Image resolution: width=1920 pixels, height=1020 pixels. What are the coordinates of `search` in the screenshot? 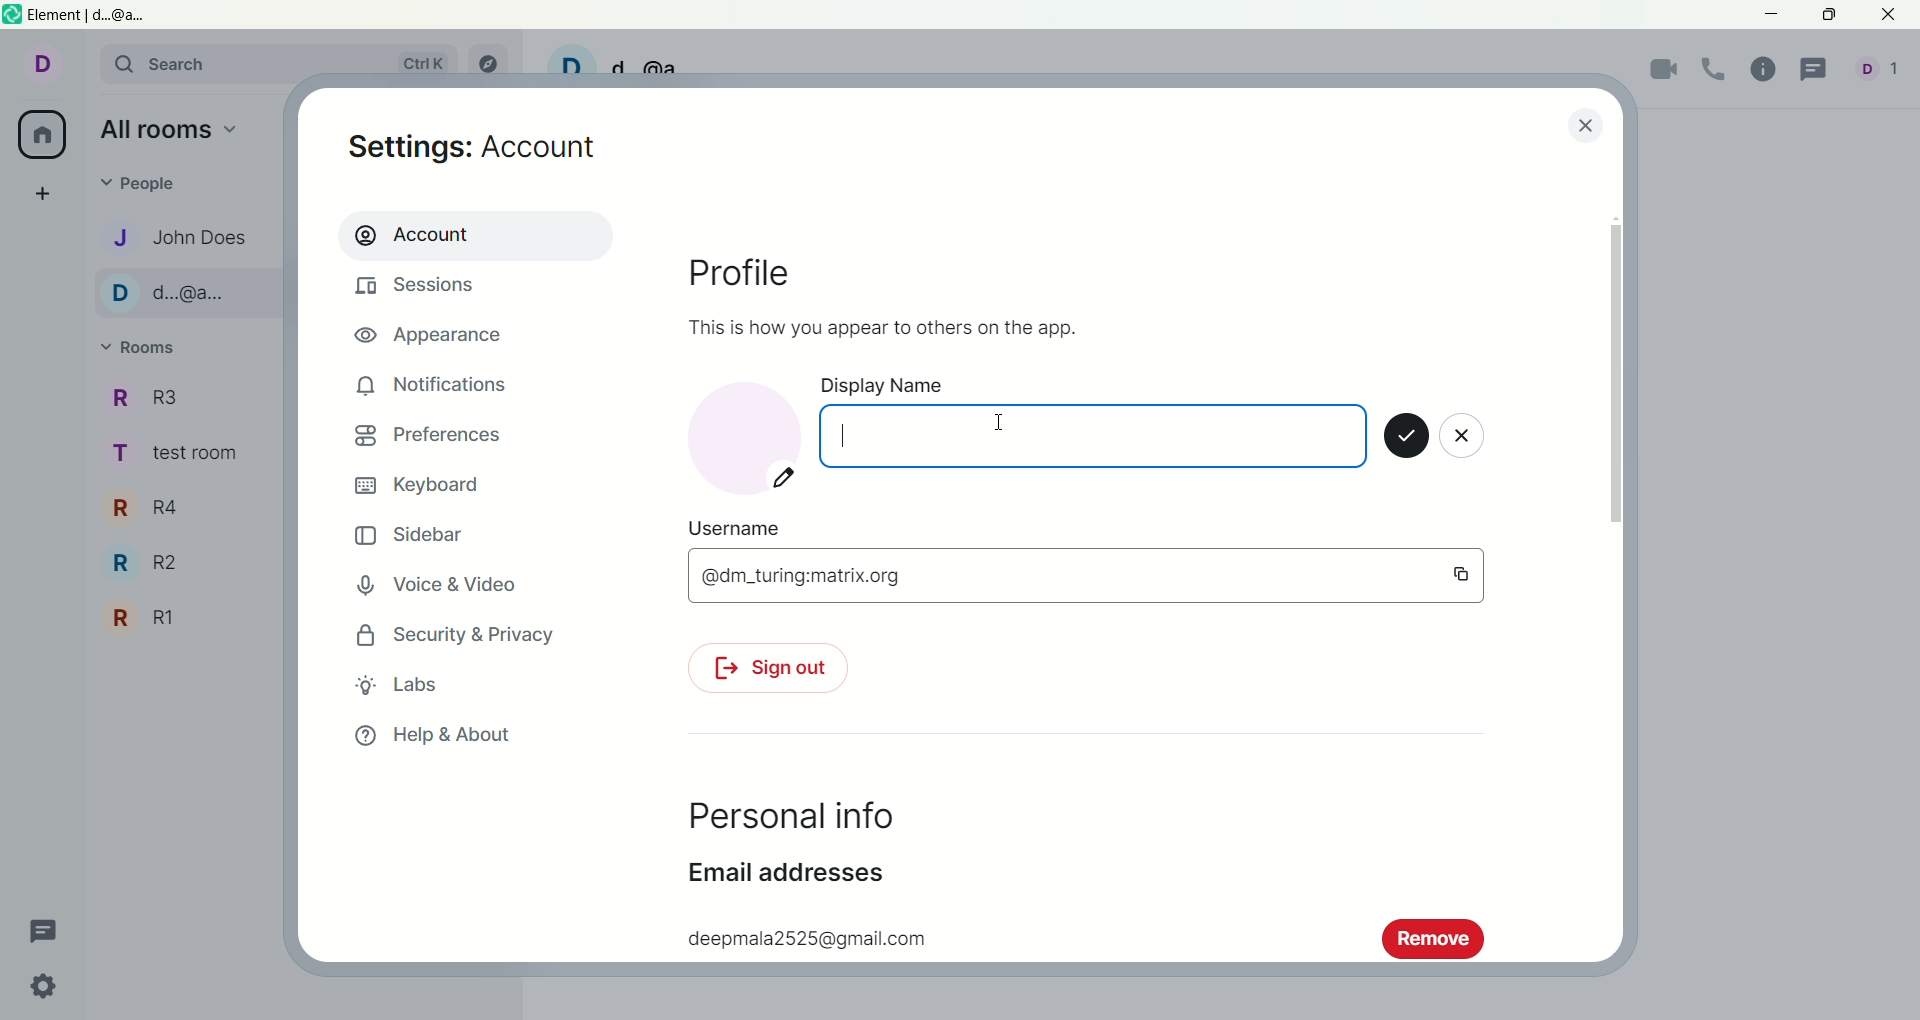 It's located at (287, 65).